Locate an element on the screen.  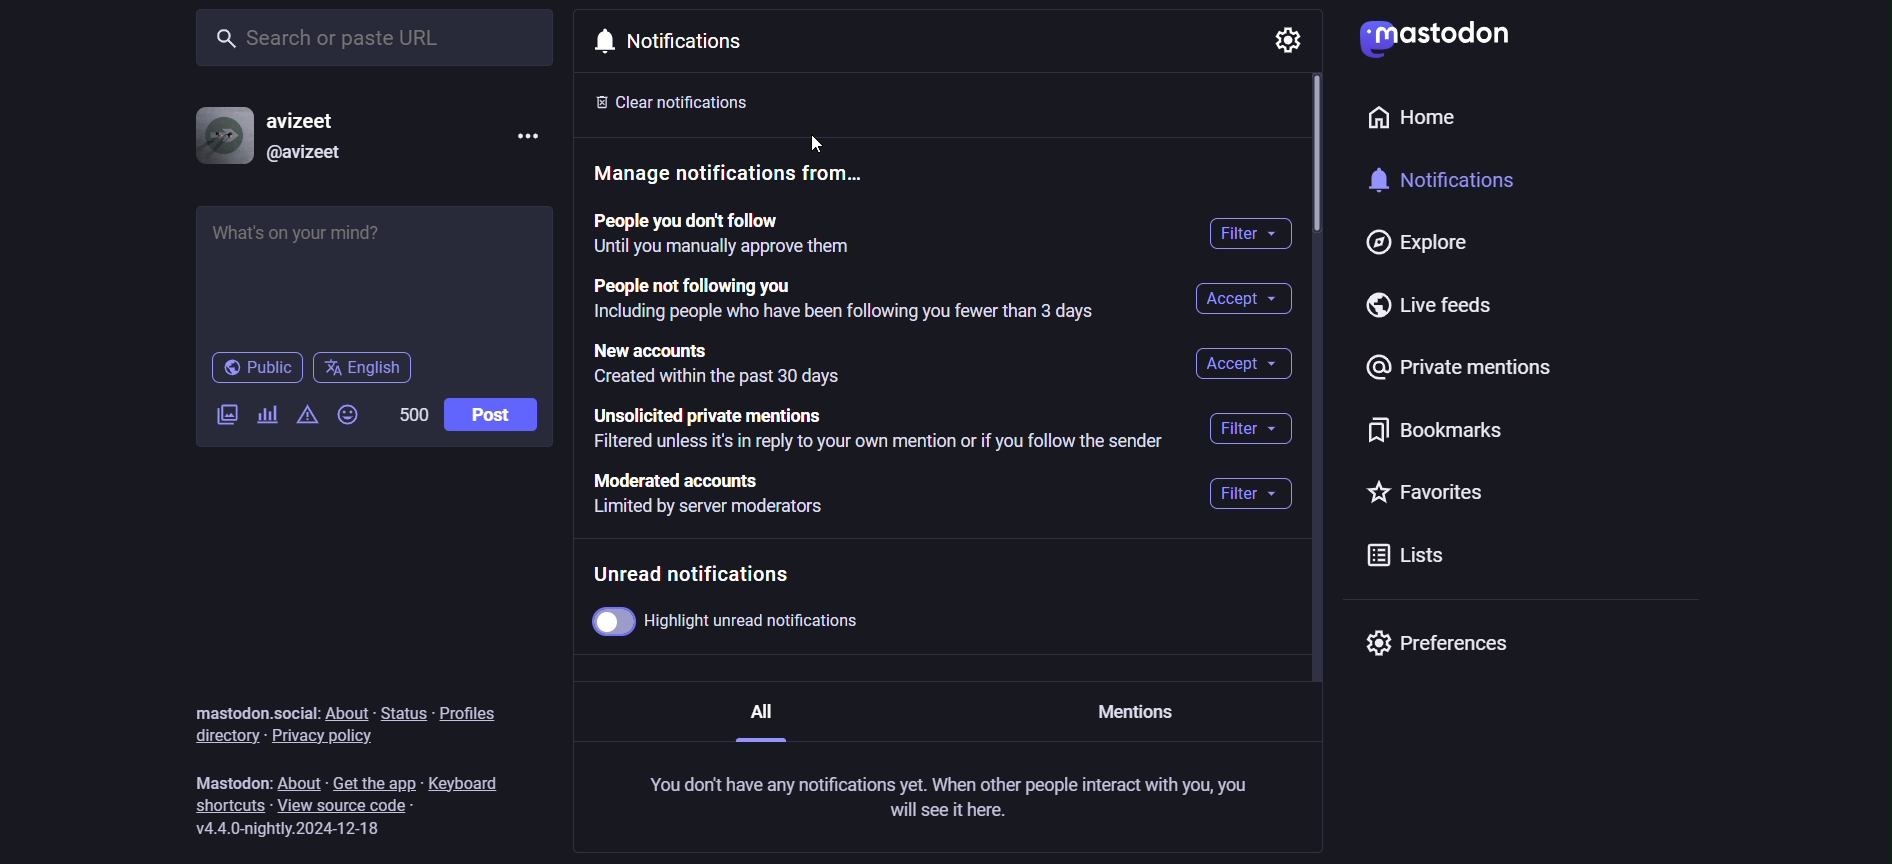
vertical scroll bar is located at coordinates (1317, 157).